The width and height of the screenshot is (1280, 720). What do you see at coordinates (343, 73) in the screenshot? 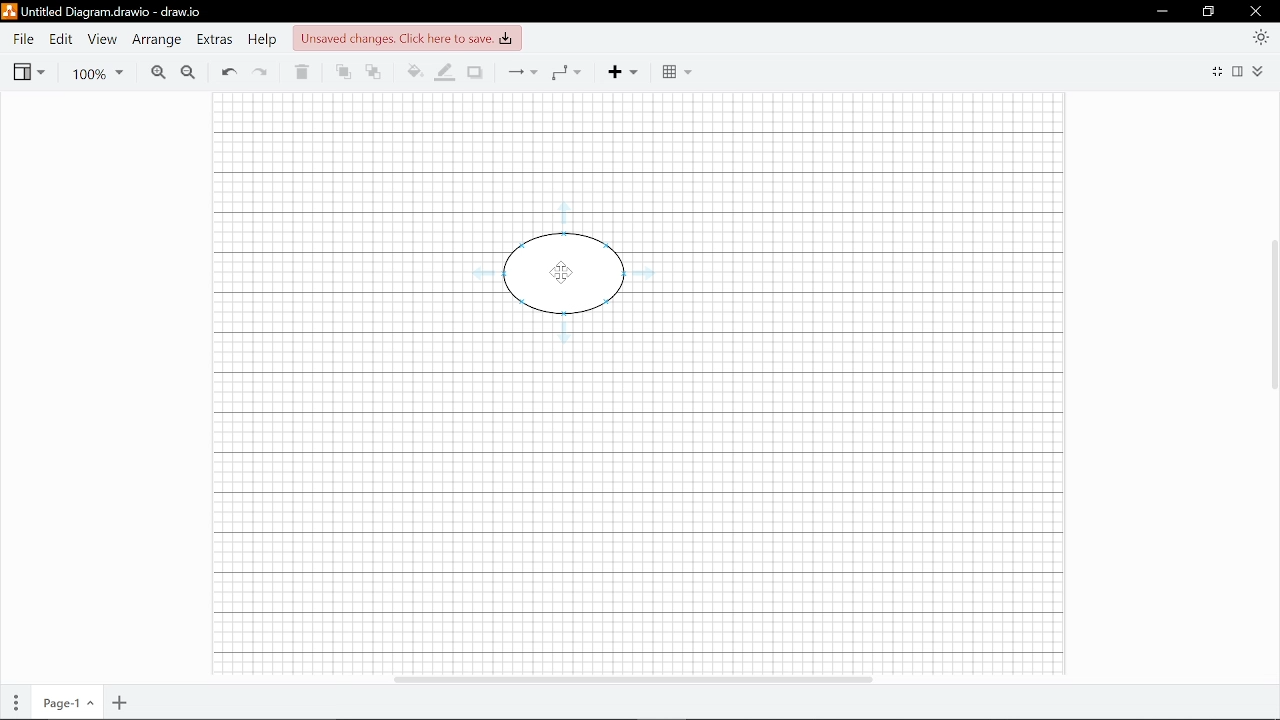
I see `To front` at bounding box center [343, 73].